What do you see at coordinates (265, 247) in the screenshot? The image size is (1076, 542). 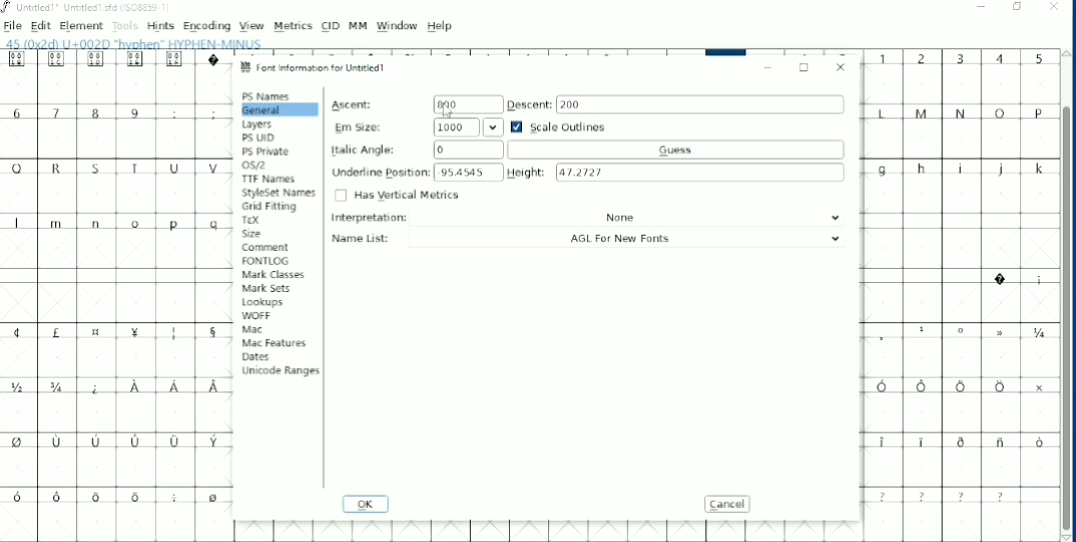 I see `Comment` at bounding box center [265, 247].